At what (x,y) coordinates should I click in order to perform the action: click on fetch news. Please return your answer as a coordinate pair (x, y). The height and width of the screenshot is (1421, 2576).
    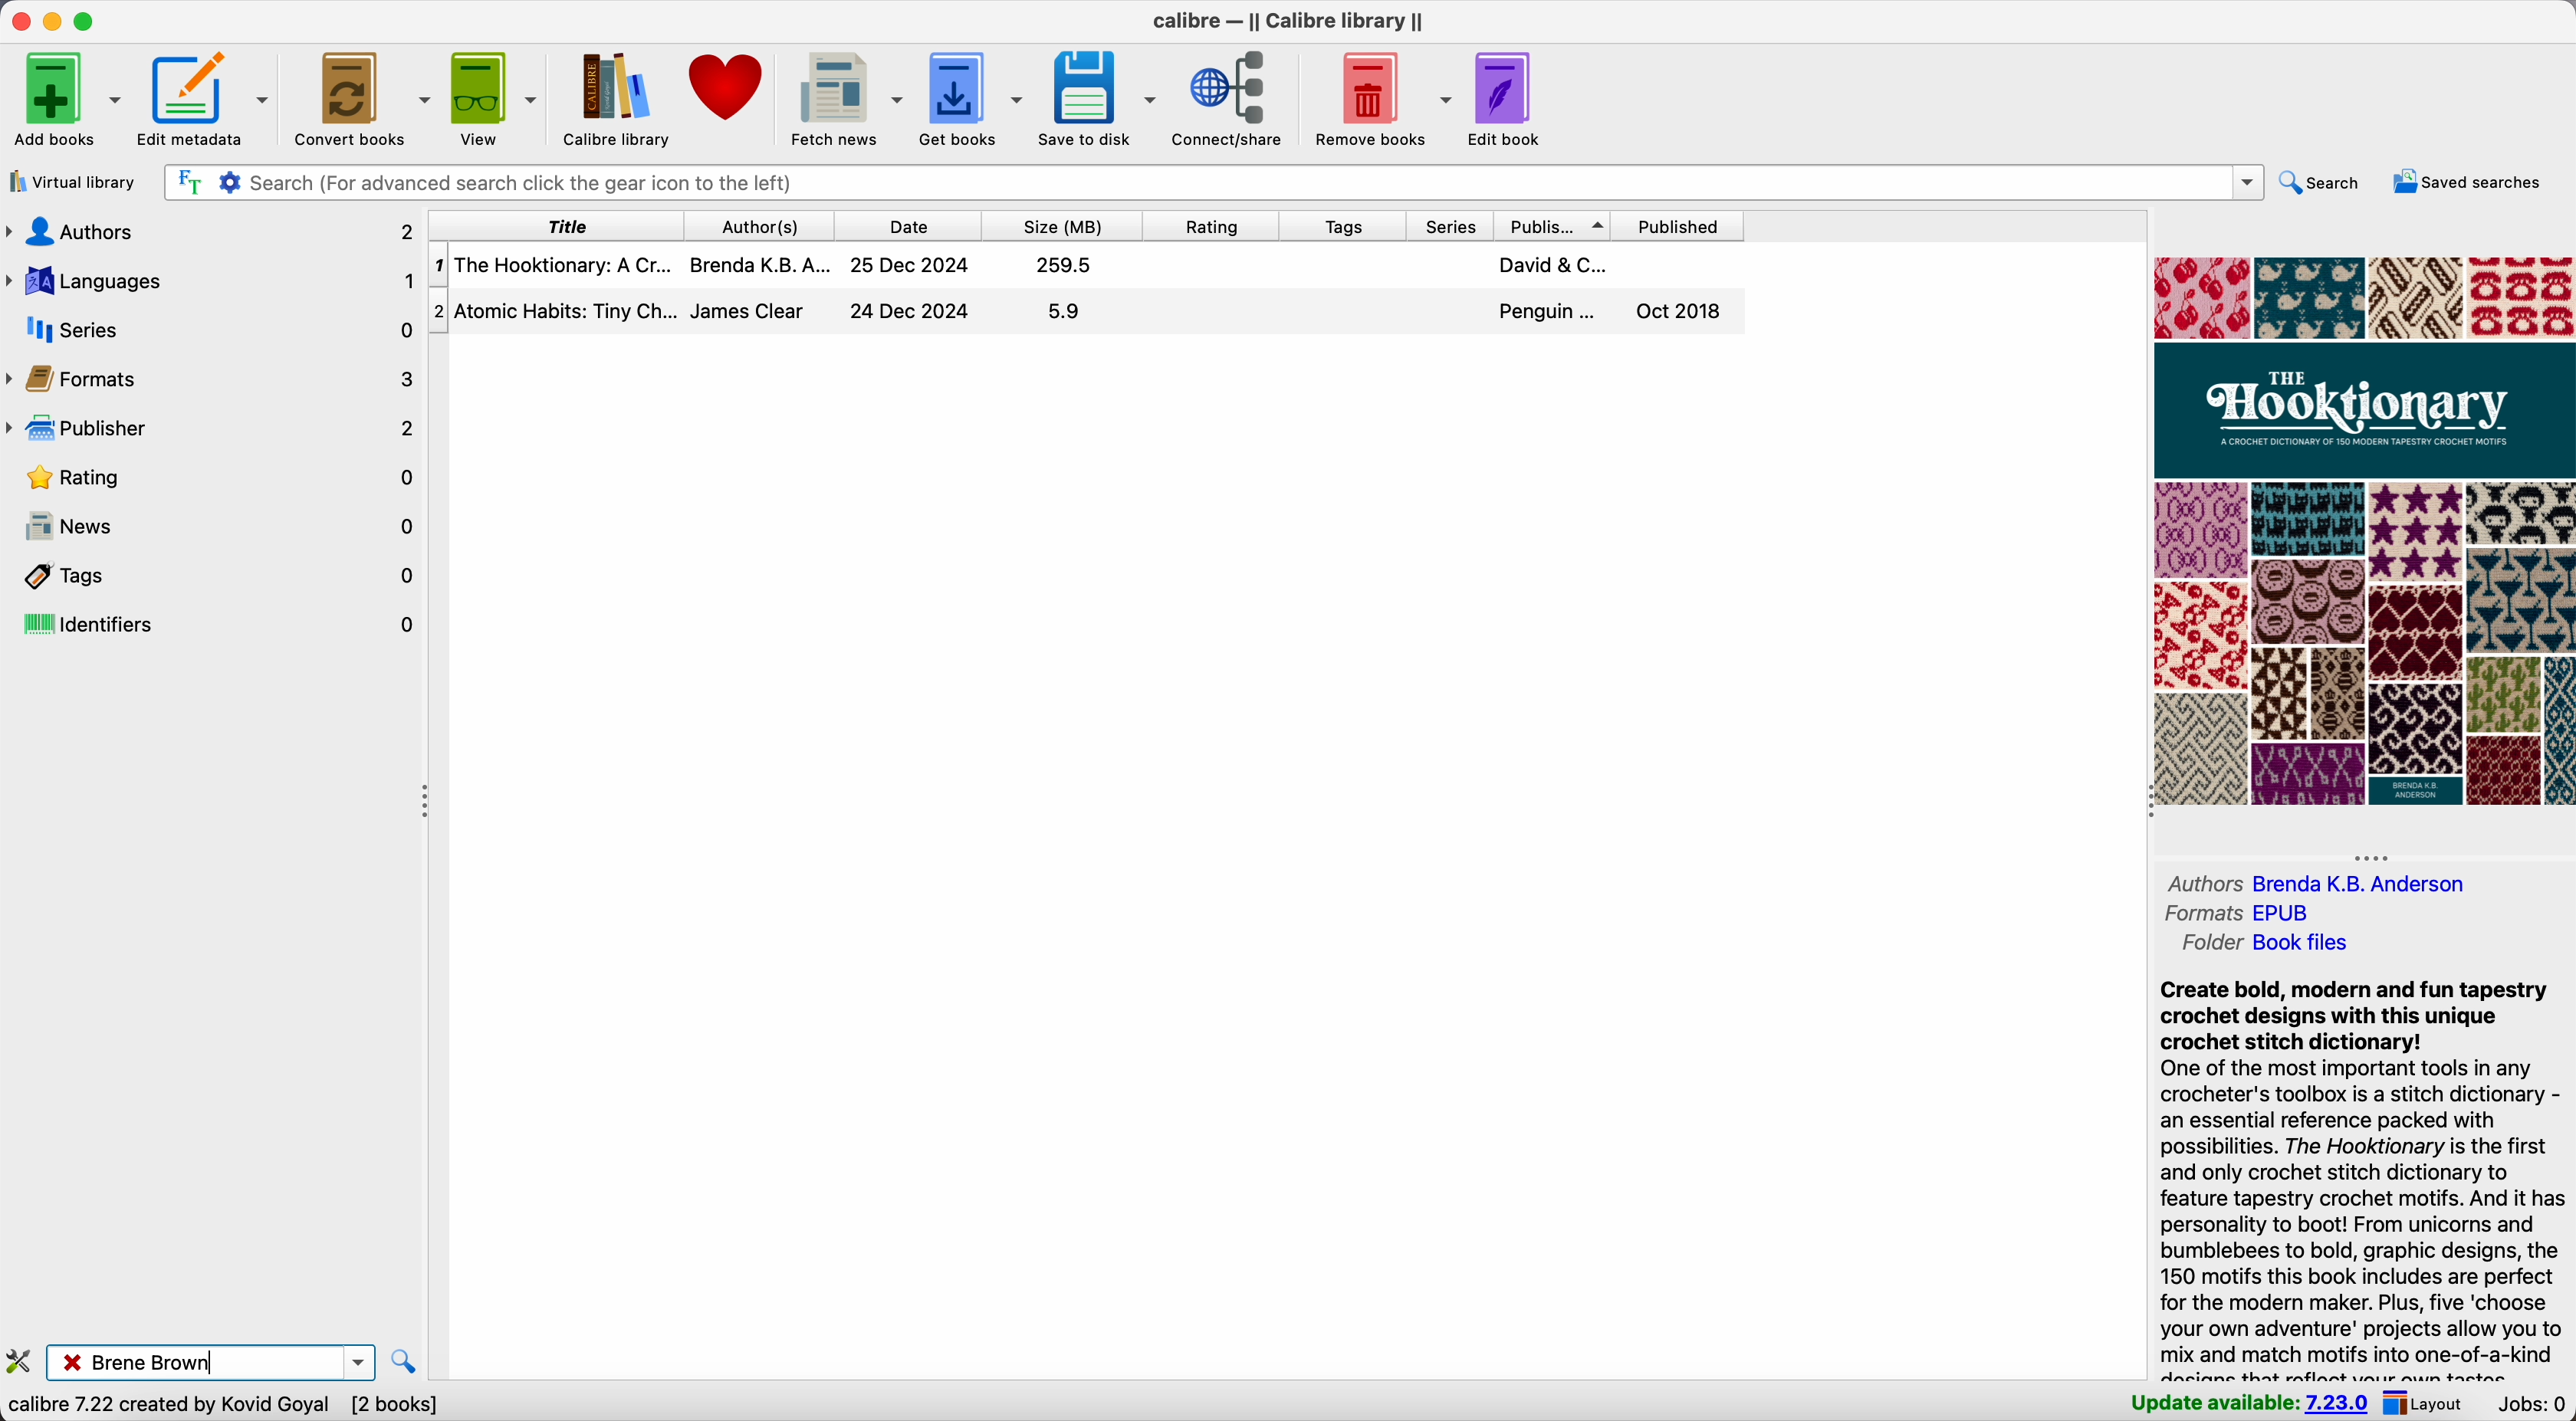
    Looking at the image, I should click on (847, 102).